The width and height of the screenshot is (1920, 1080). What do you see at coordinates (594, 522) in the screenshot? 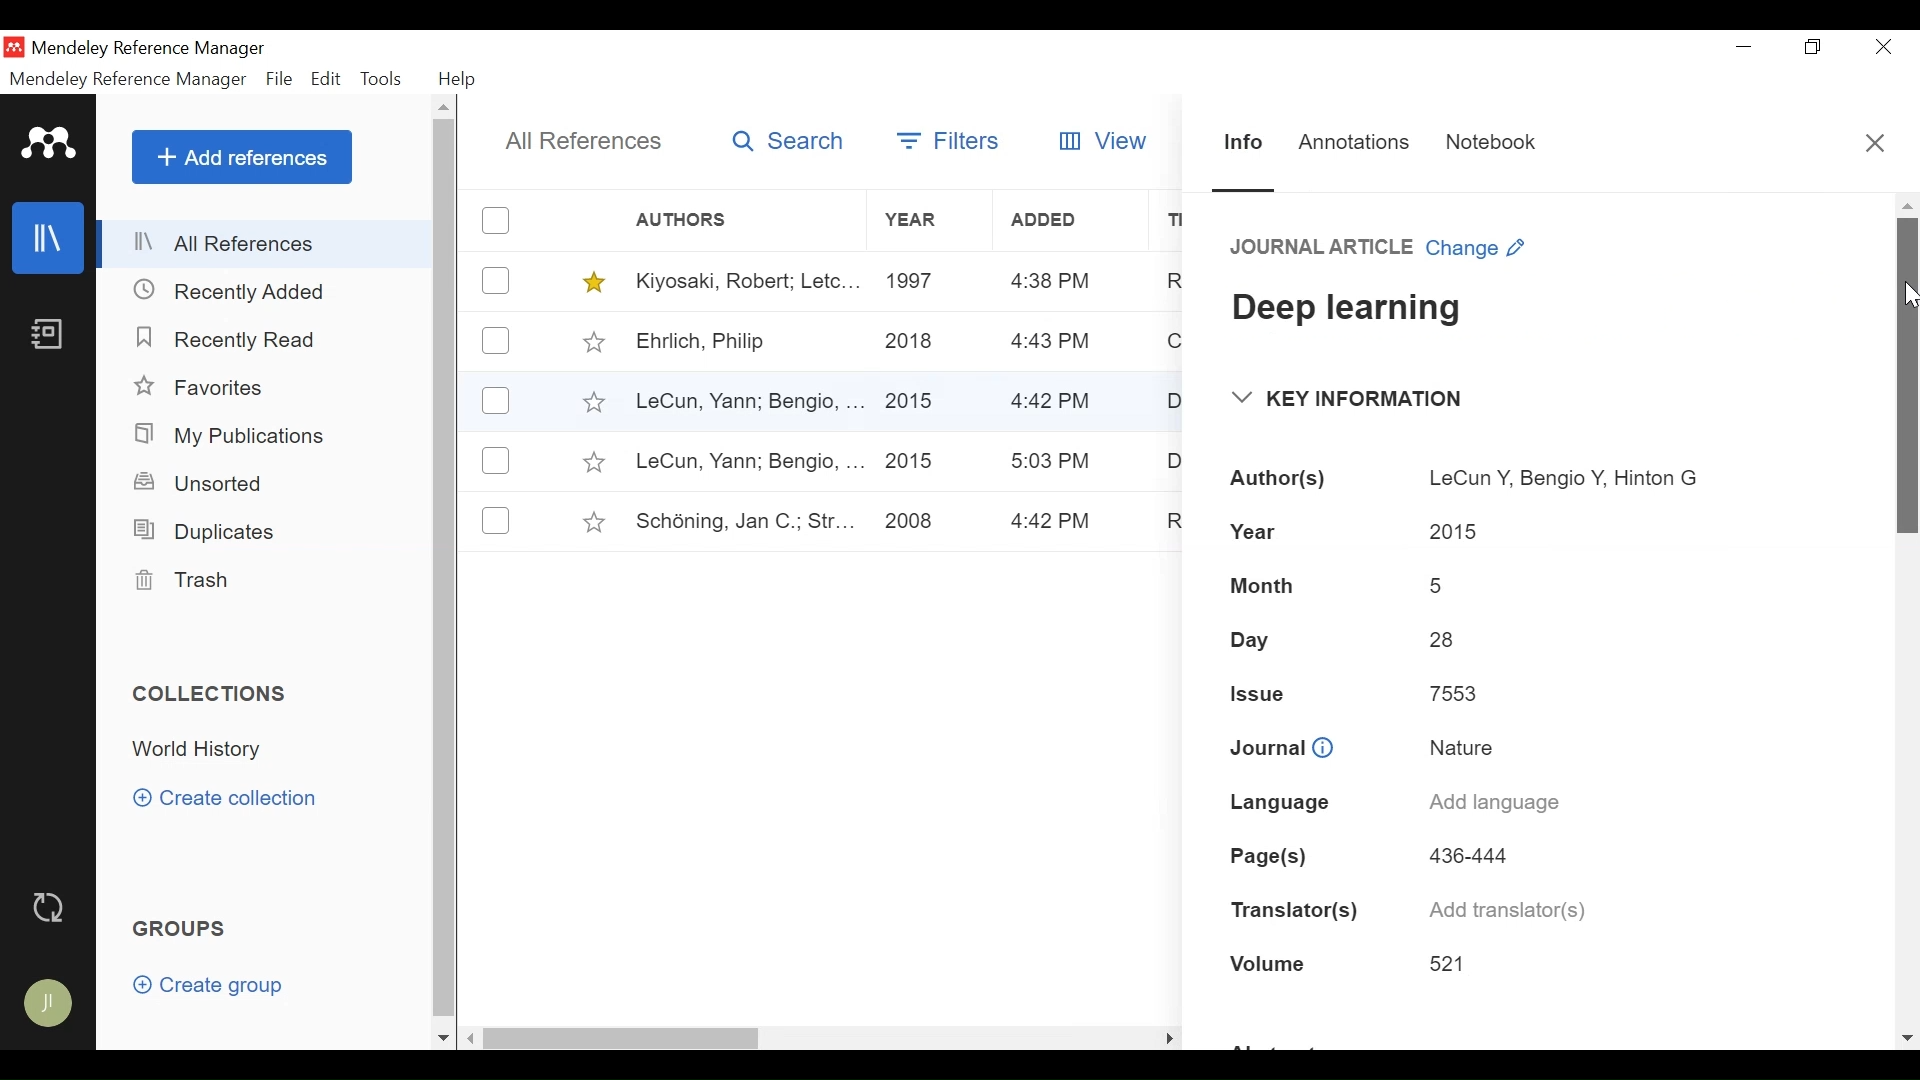
I see `Toggle Favorites` at bounding box center [594, 522].